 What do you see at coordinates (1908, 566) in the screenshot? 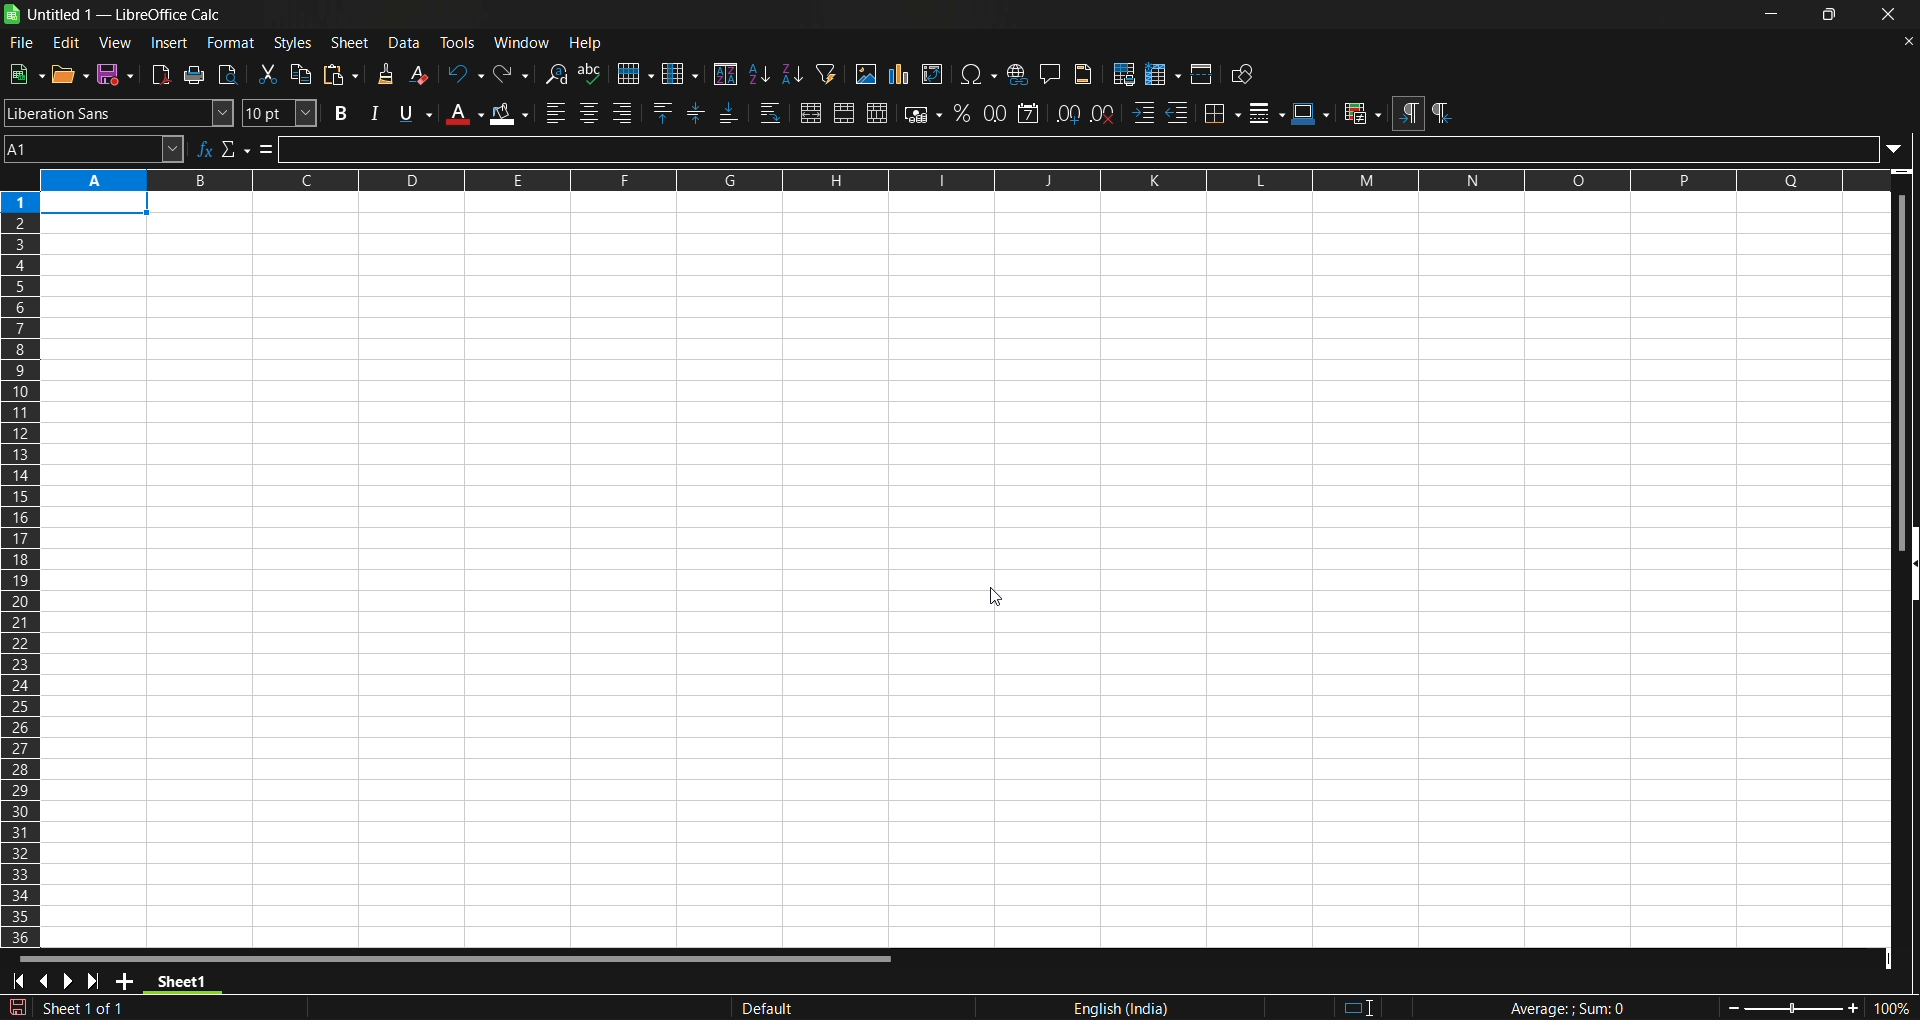
I see `hide` at bounding box center [1908, 566].